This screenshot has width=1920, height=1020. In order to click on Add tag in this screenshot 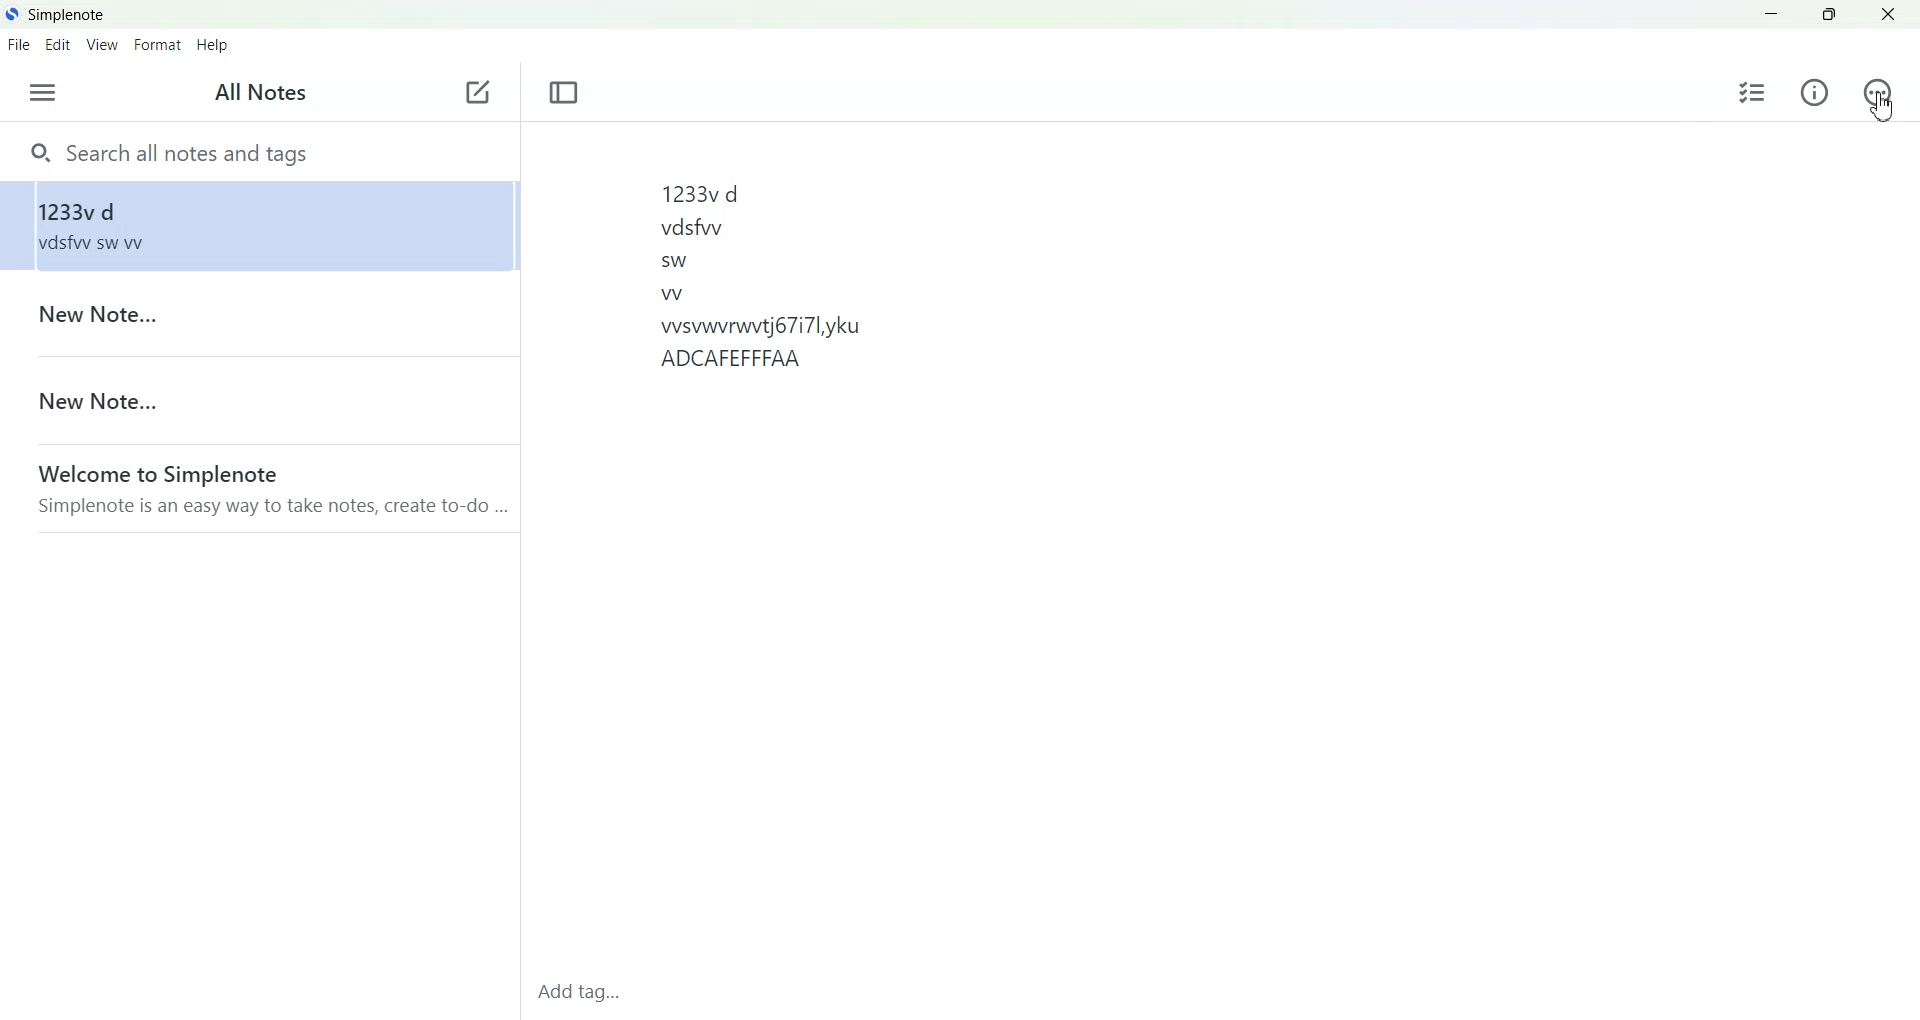, I will do `click(587, 997)`.